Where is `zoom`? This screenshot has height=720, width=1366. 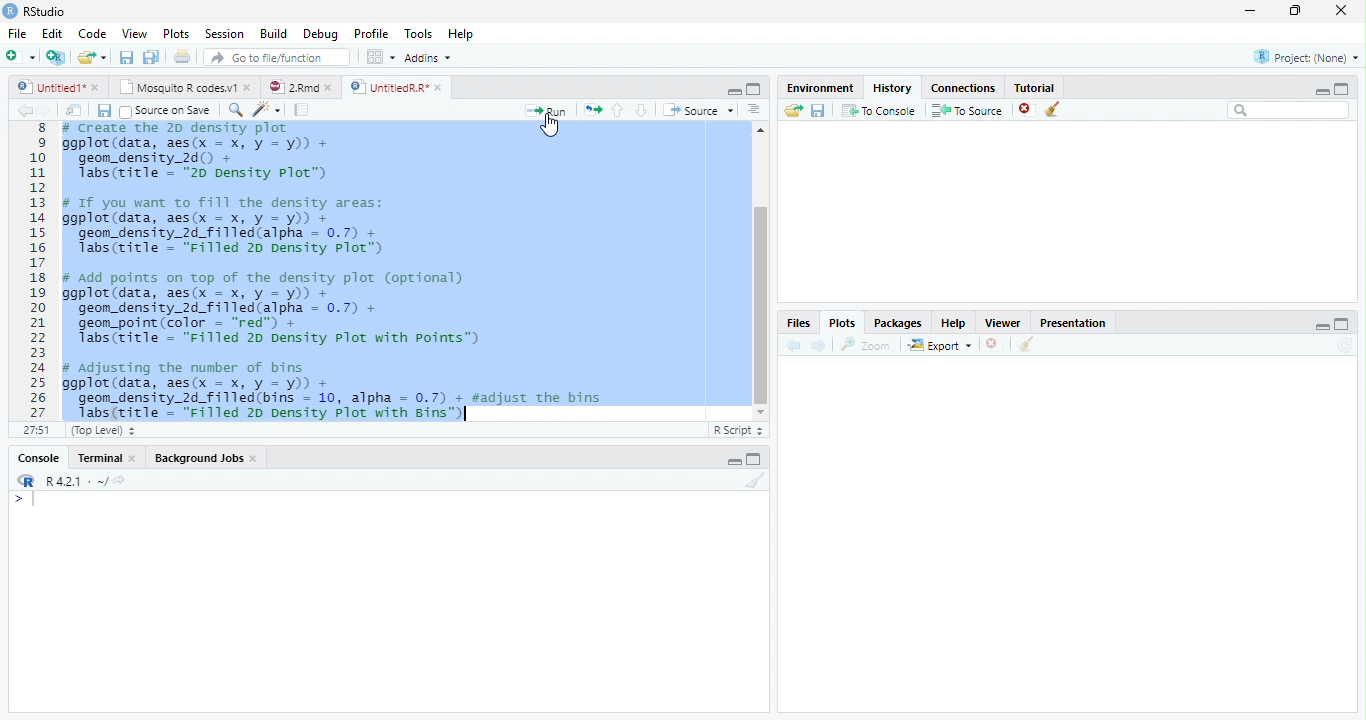 zoom is located at coordinates (869, 346).